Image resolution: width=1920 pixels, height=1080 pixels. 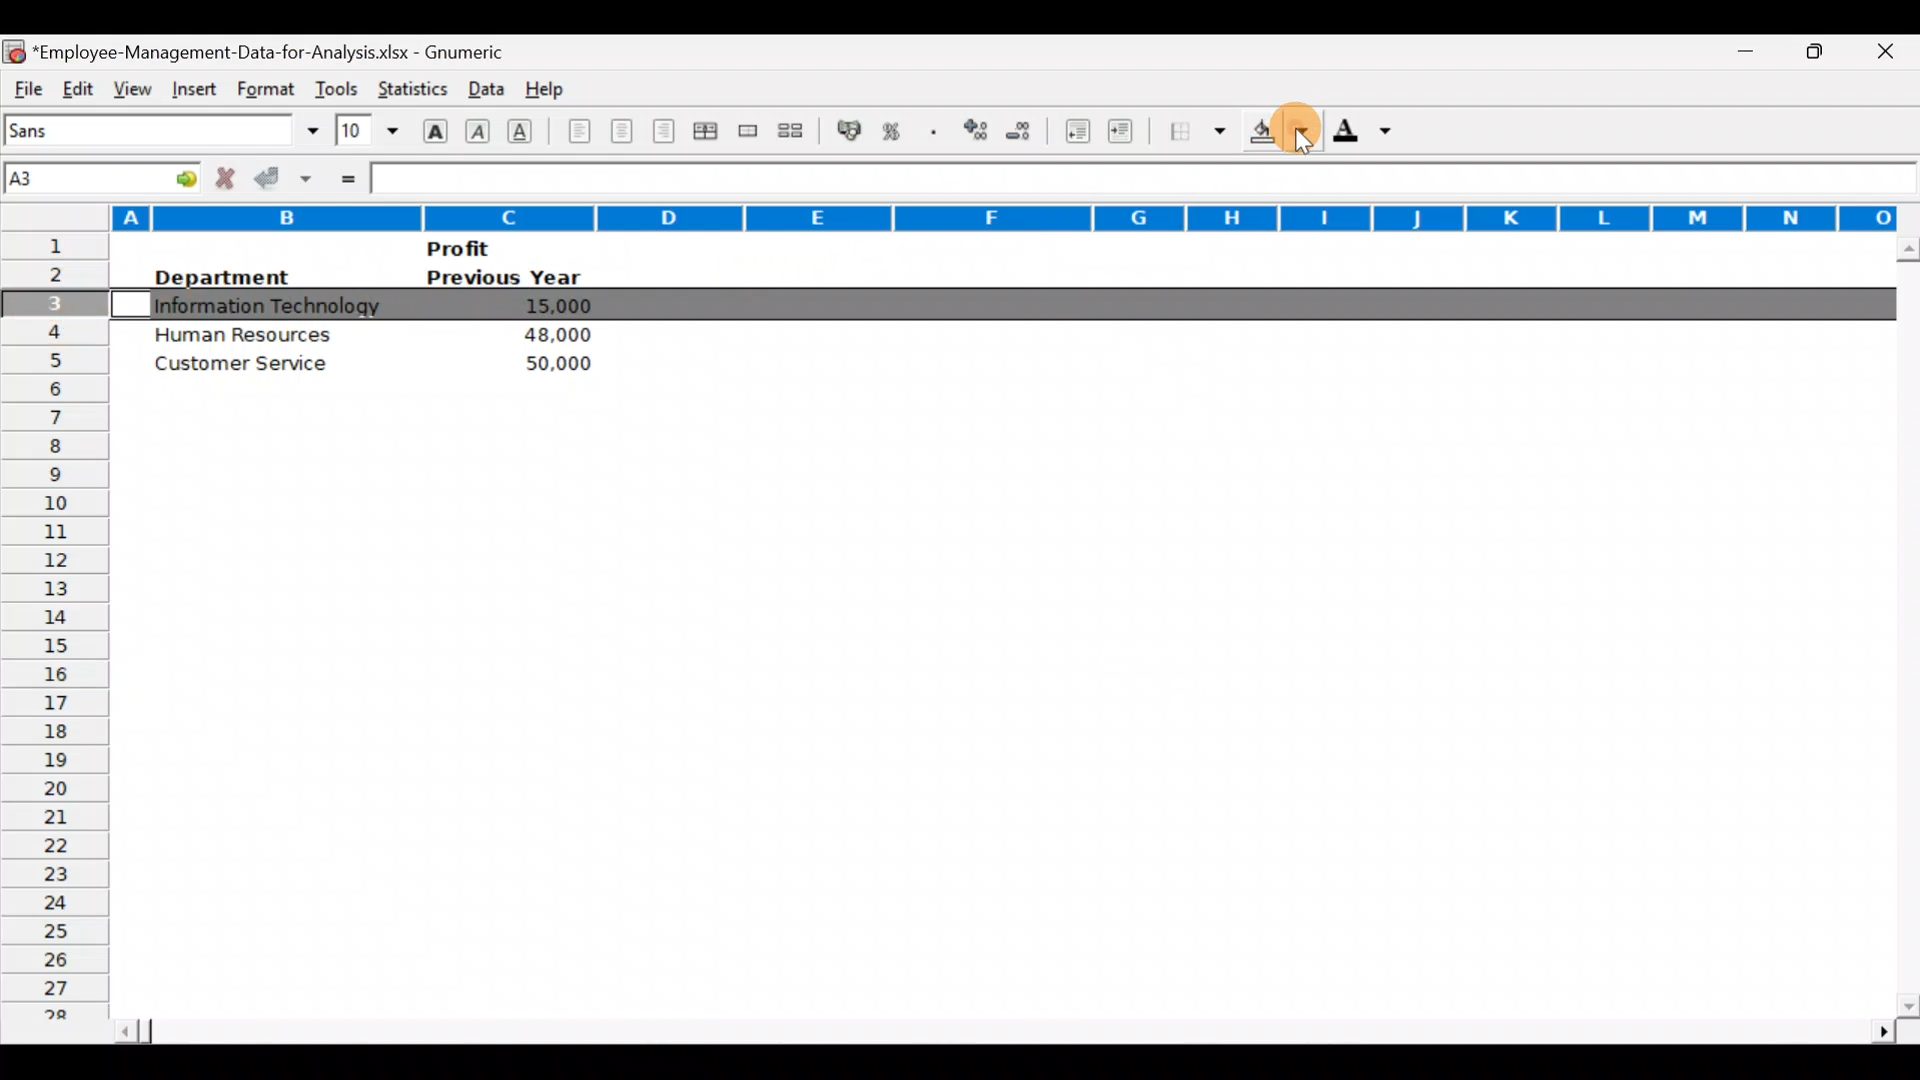 What do you see at coordinates (709, 134) in the screenshot?
I see `Centre horizontally across the selection` at bounding box center [709, 134].